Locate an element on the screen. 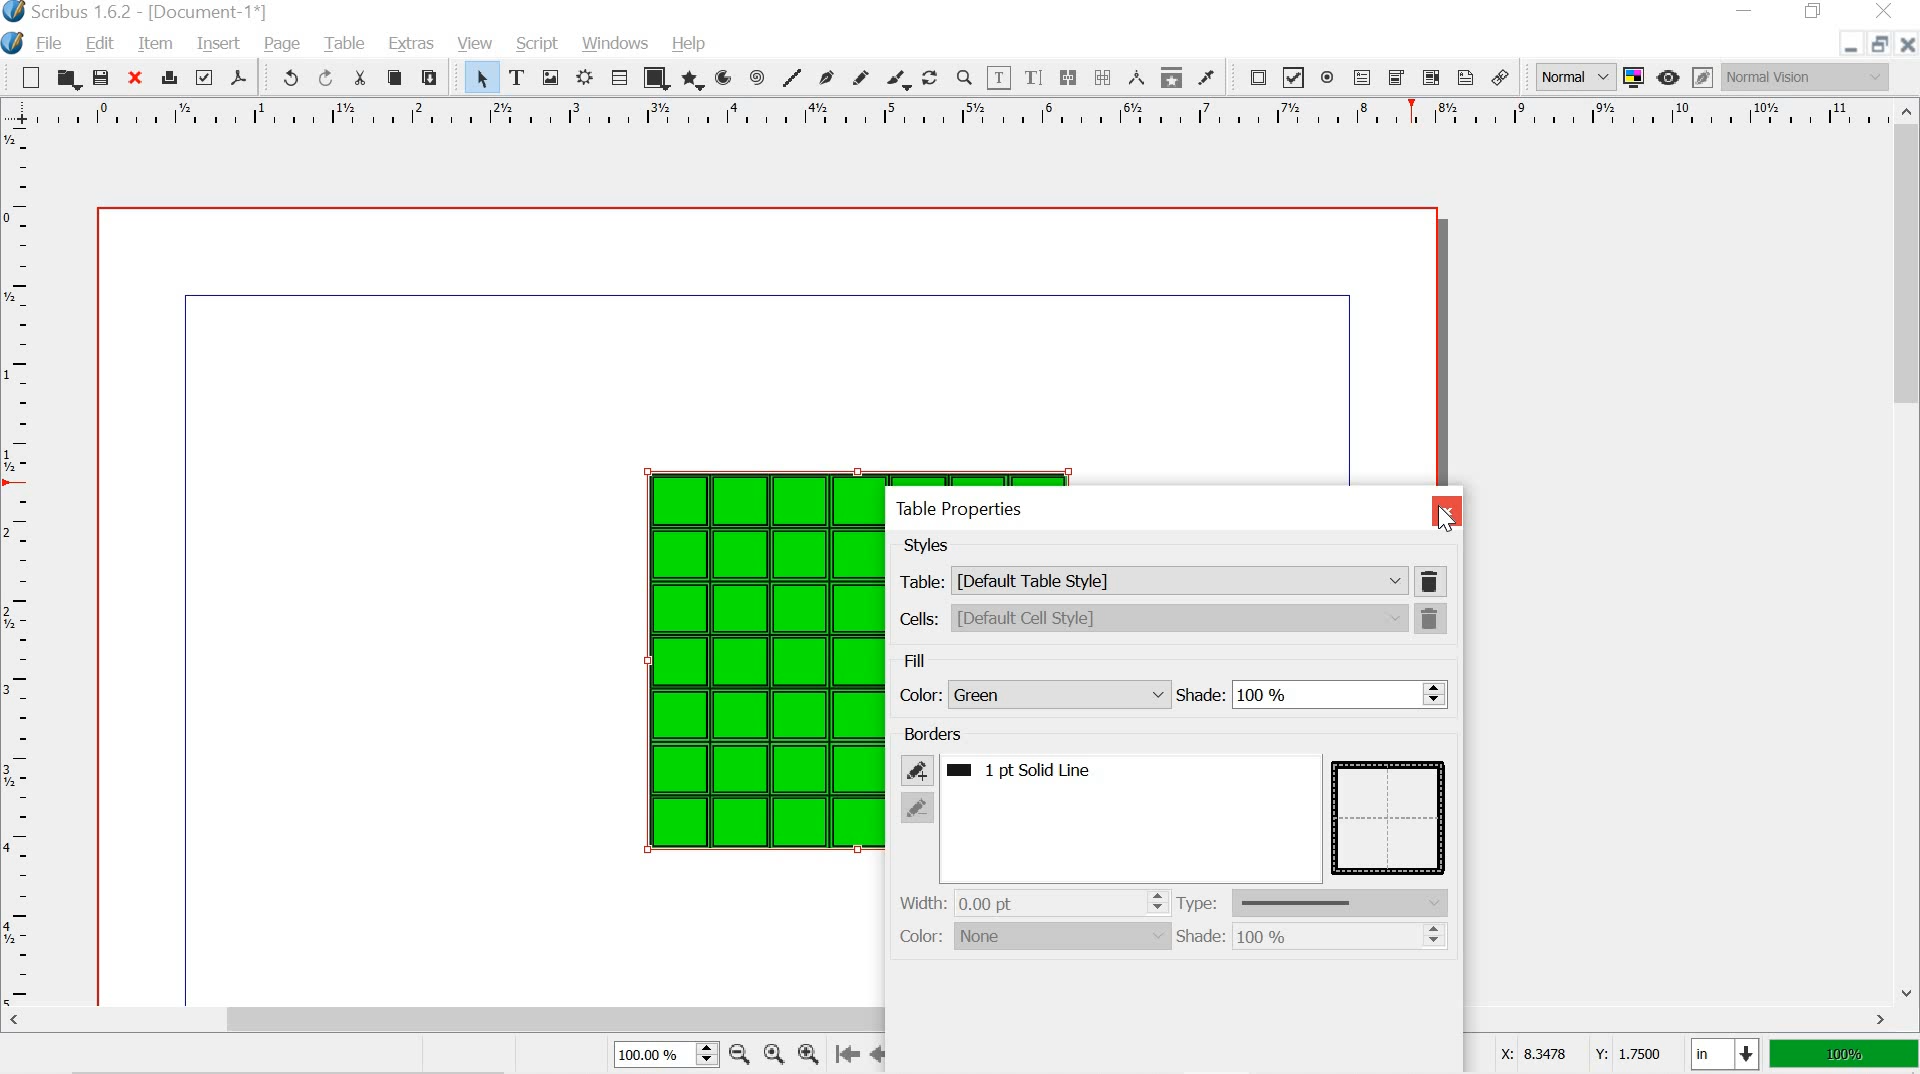  edit in preview mode is located at coordinates (1702, 75).